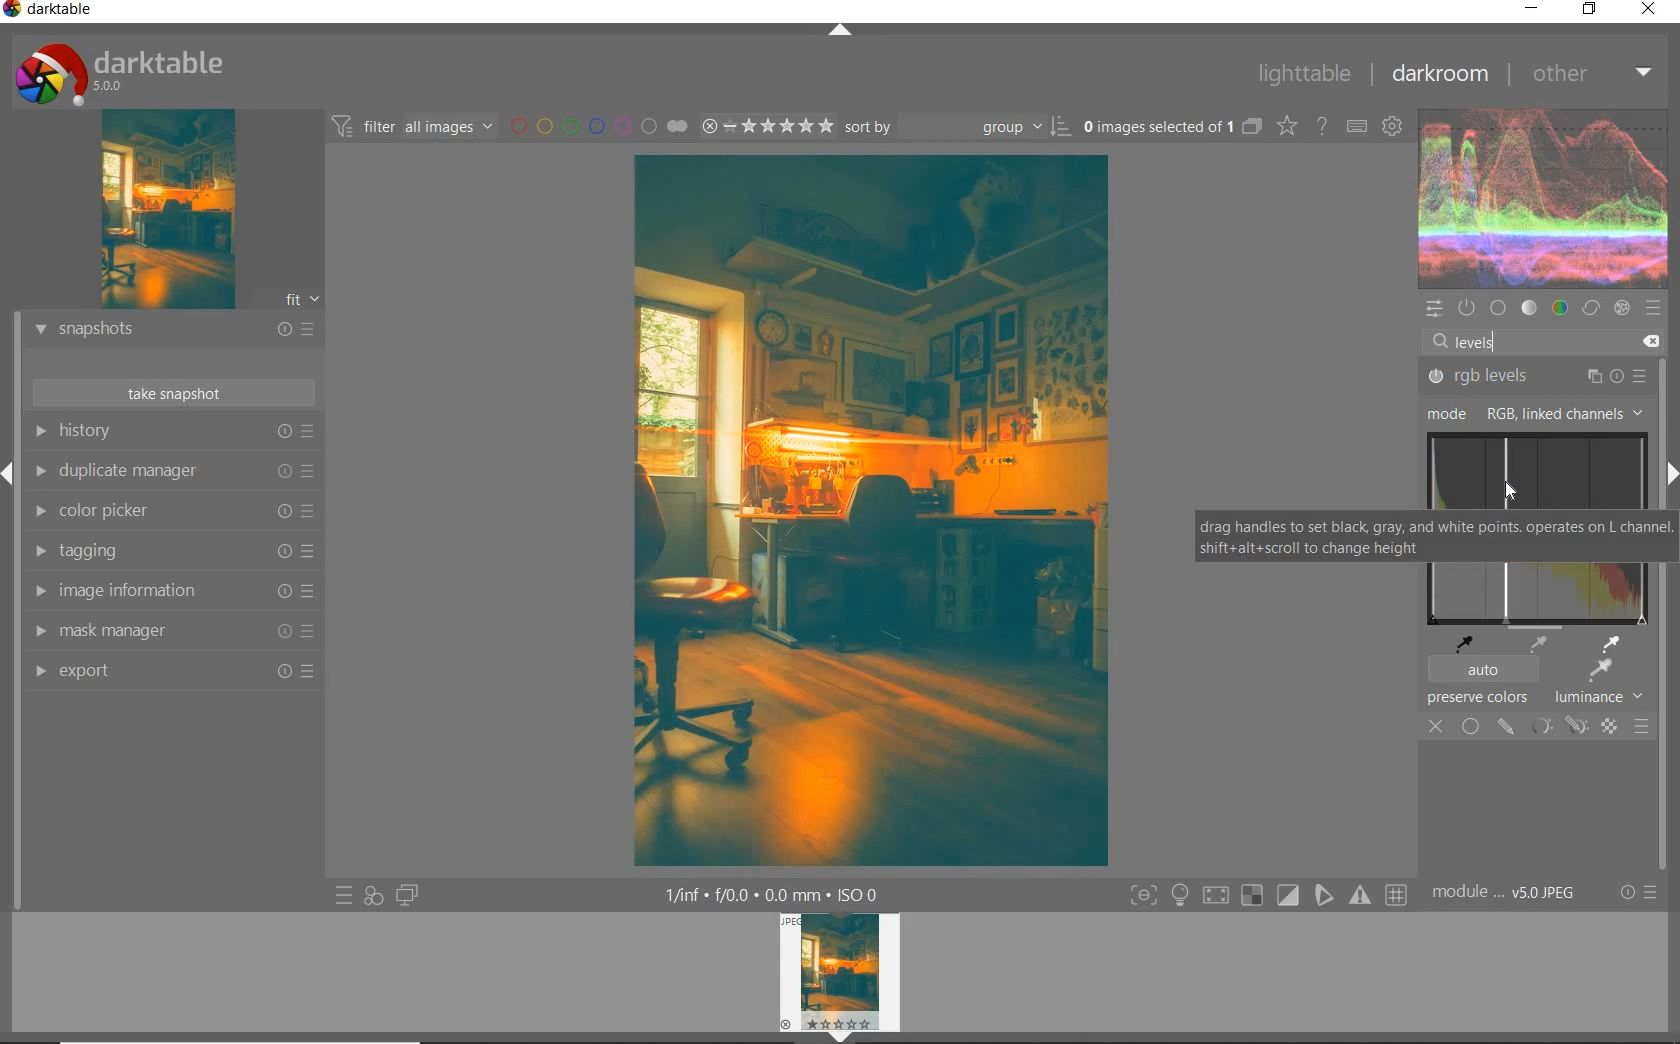 This screenshot has width=1680, height=1044. I want to click on lighttable, so click(1305, 76).